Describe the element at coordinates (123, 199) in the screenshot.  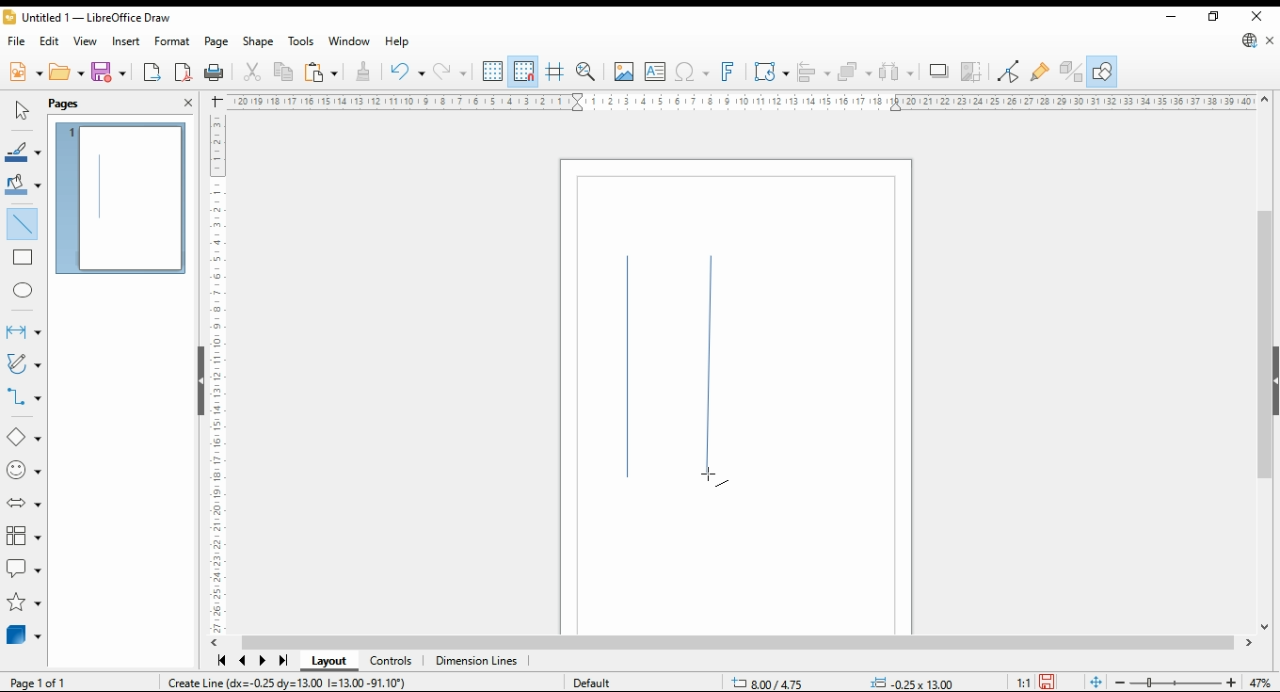
I see `page 1` at that location.